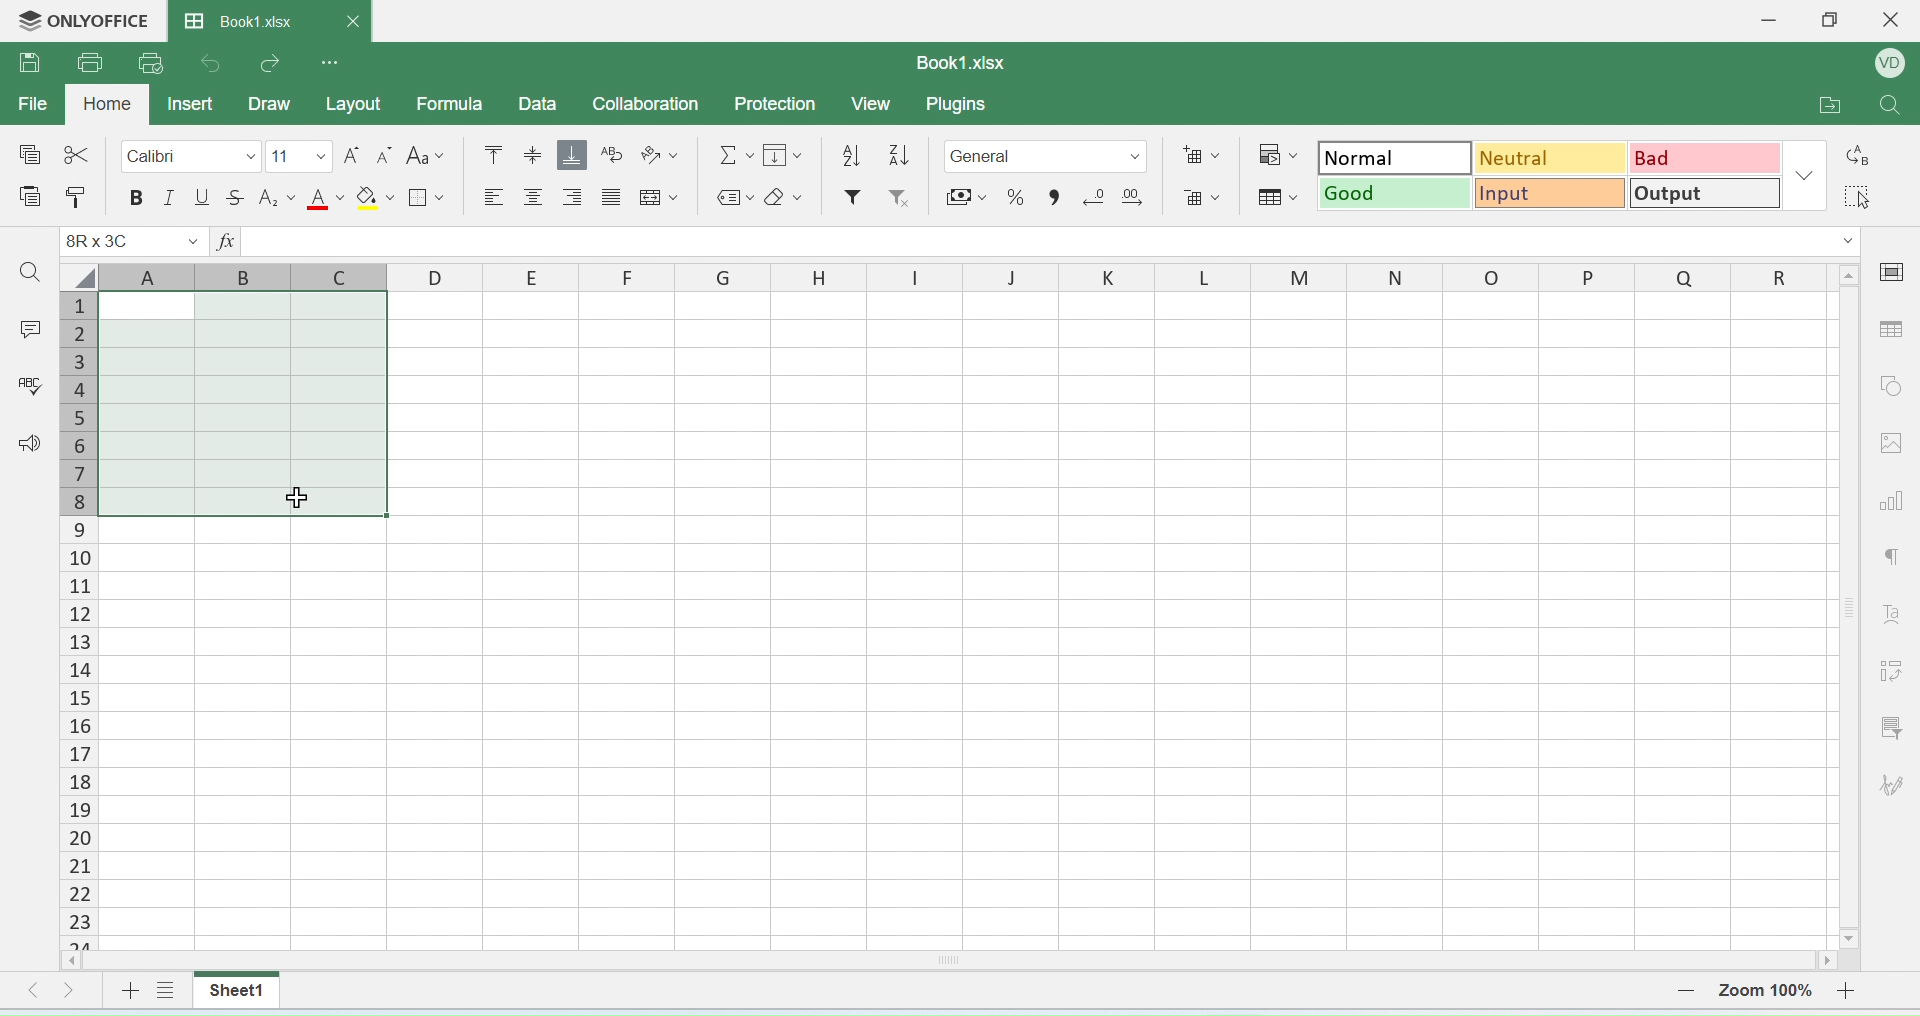 The width and height of the screenshot is (1920, 1016). Describe the element at coordinates (31, 384) in the screenshot. I see `spell check` at that location.